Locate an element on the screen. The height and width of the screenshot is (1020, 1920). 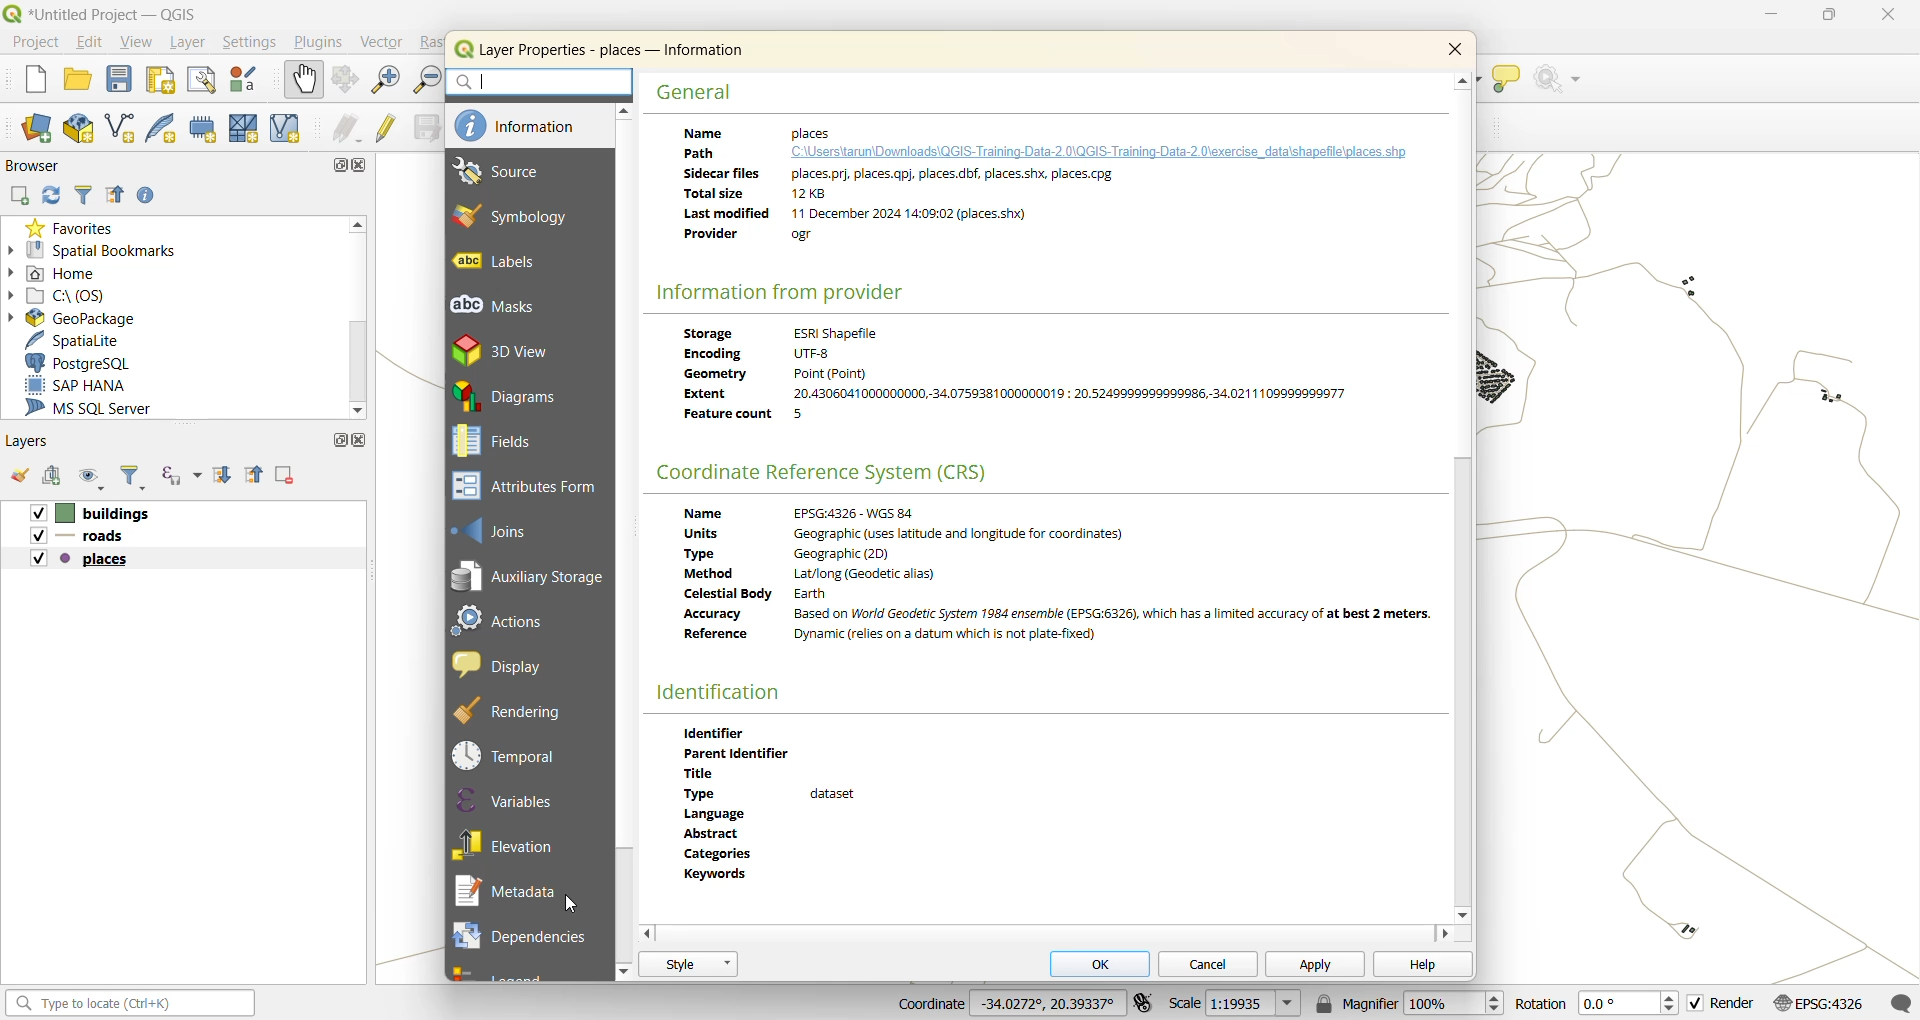
metadata is located at coordinates (513, 893).